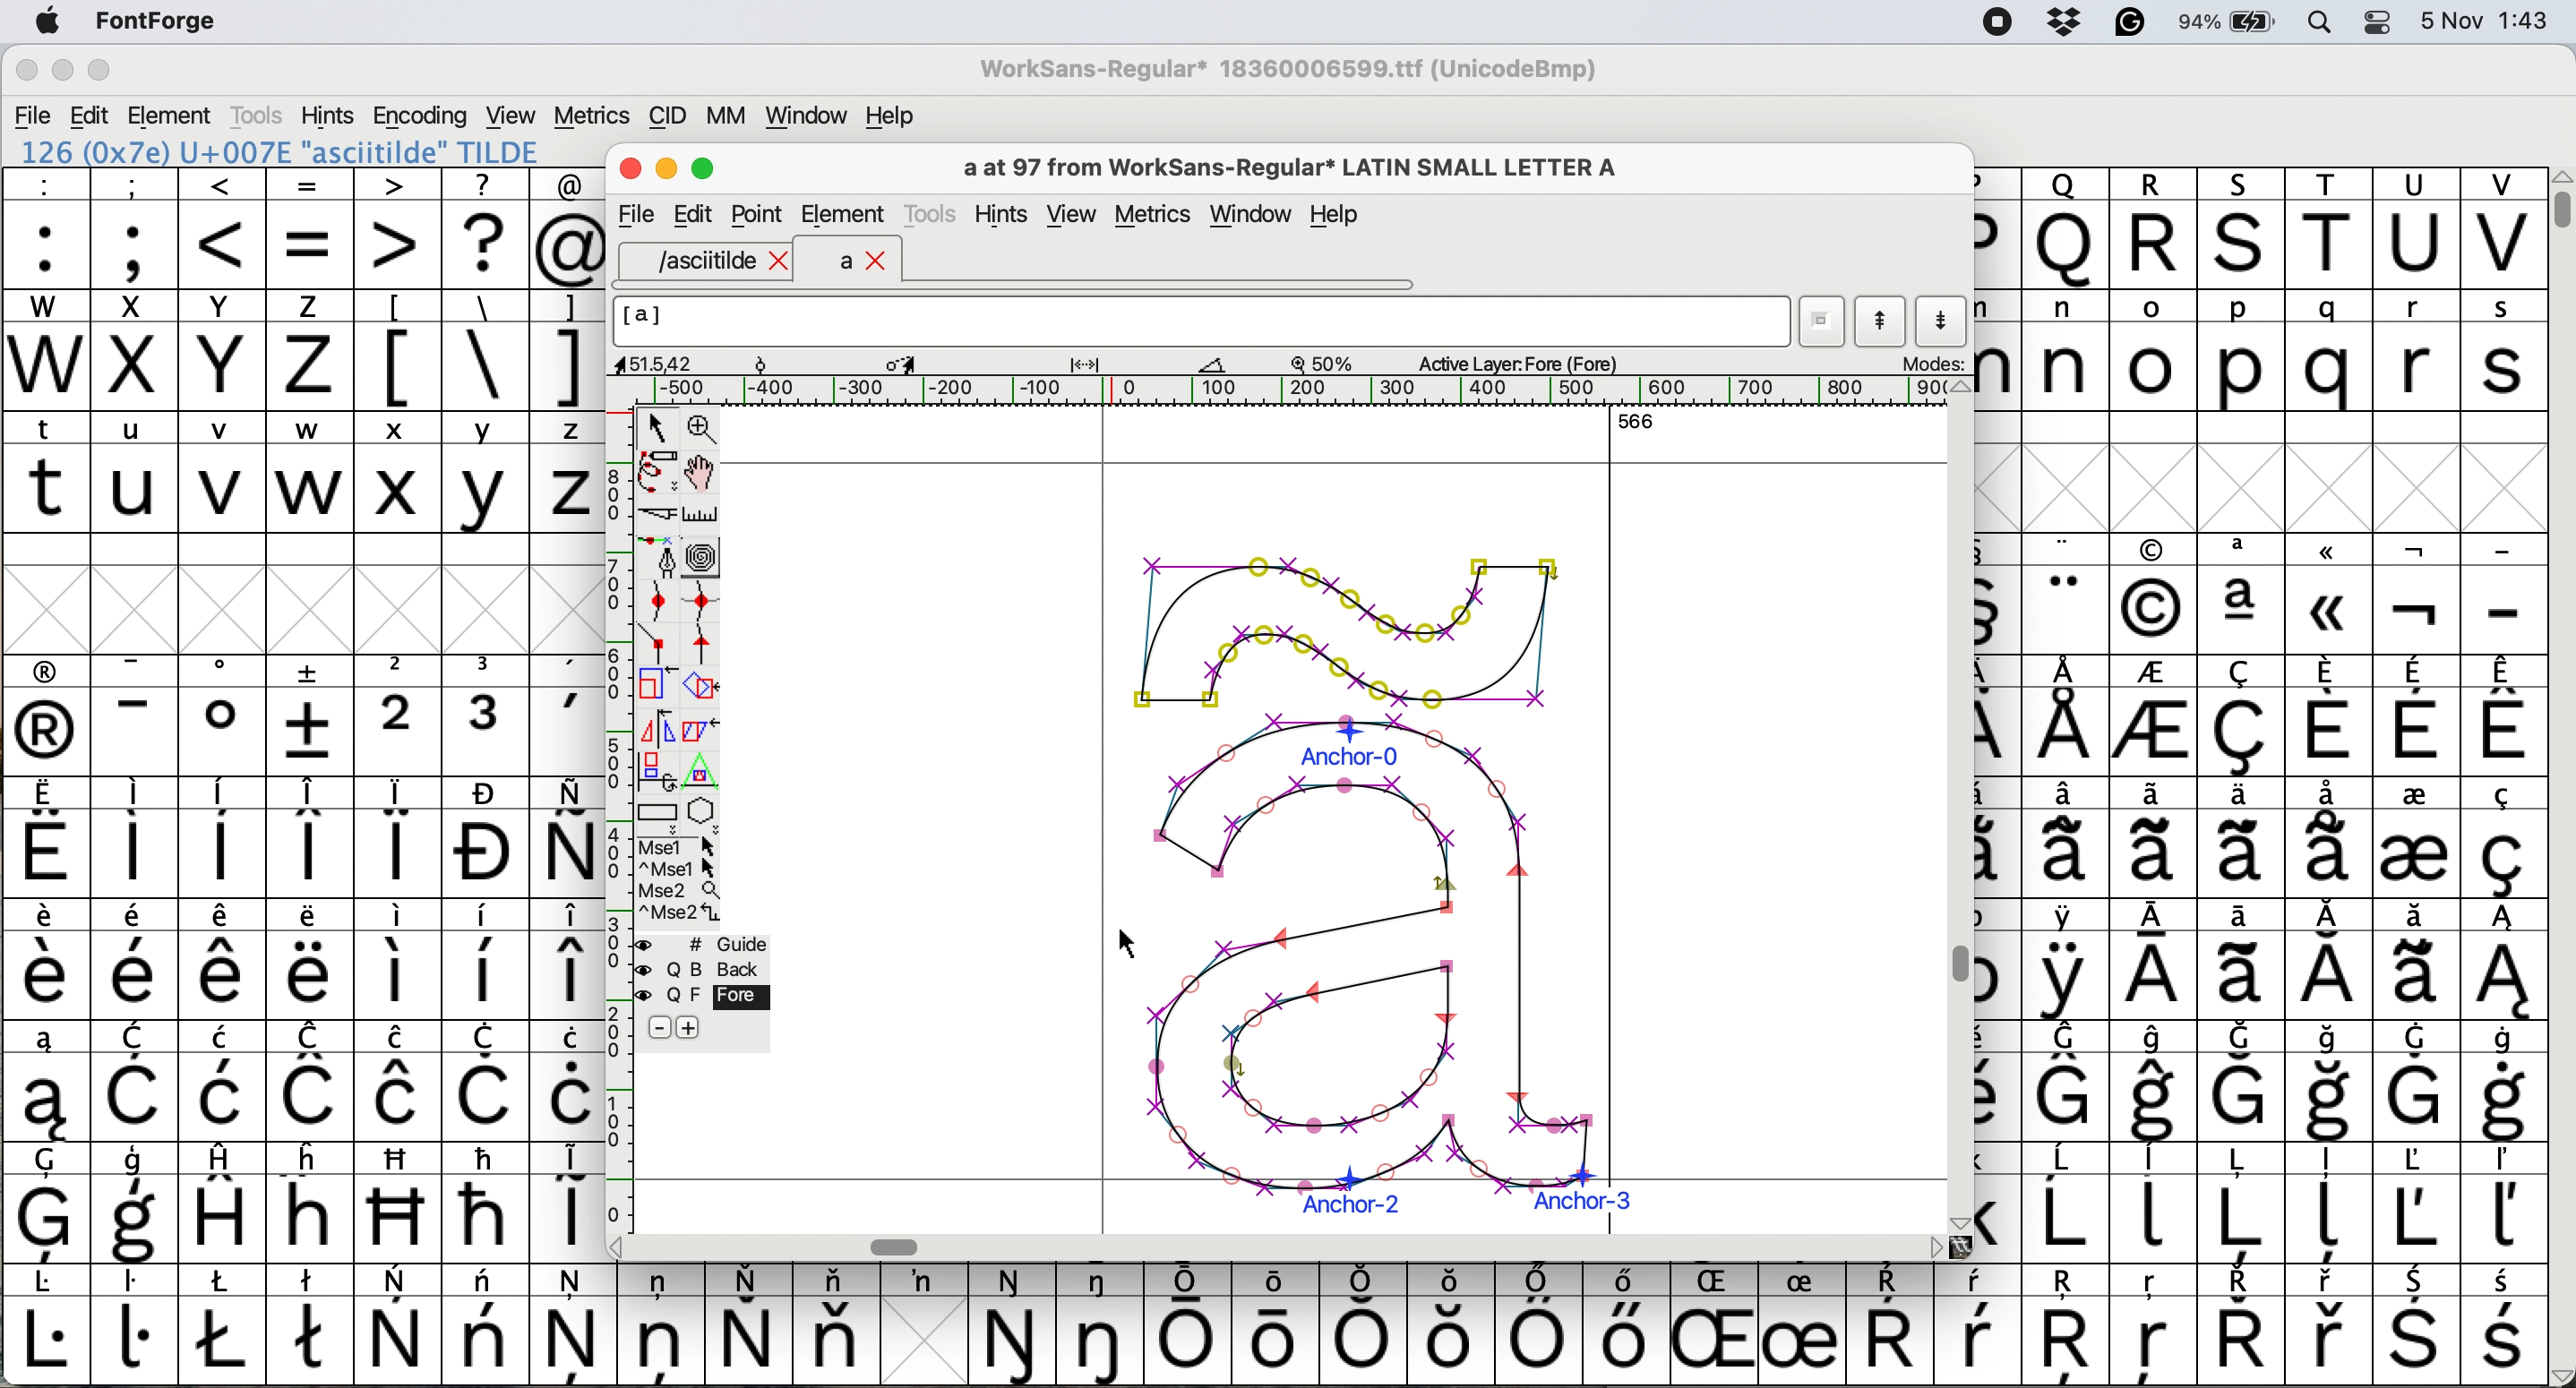 This screenshot has height=1388, width=2576. What do you see at coordinates (2501, 1204) in the screenshot?
I see `symbol` at bounding box center [2501, 1204].